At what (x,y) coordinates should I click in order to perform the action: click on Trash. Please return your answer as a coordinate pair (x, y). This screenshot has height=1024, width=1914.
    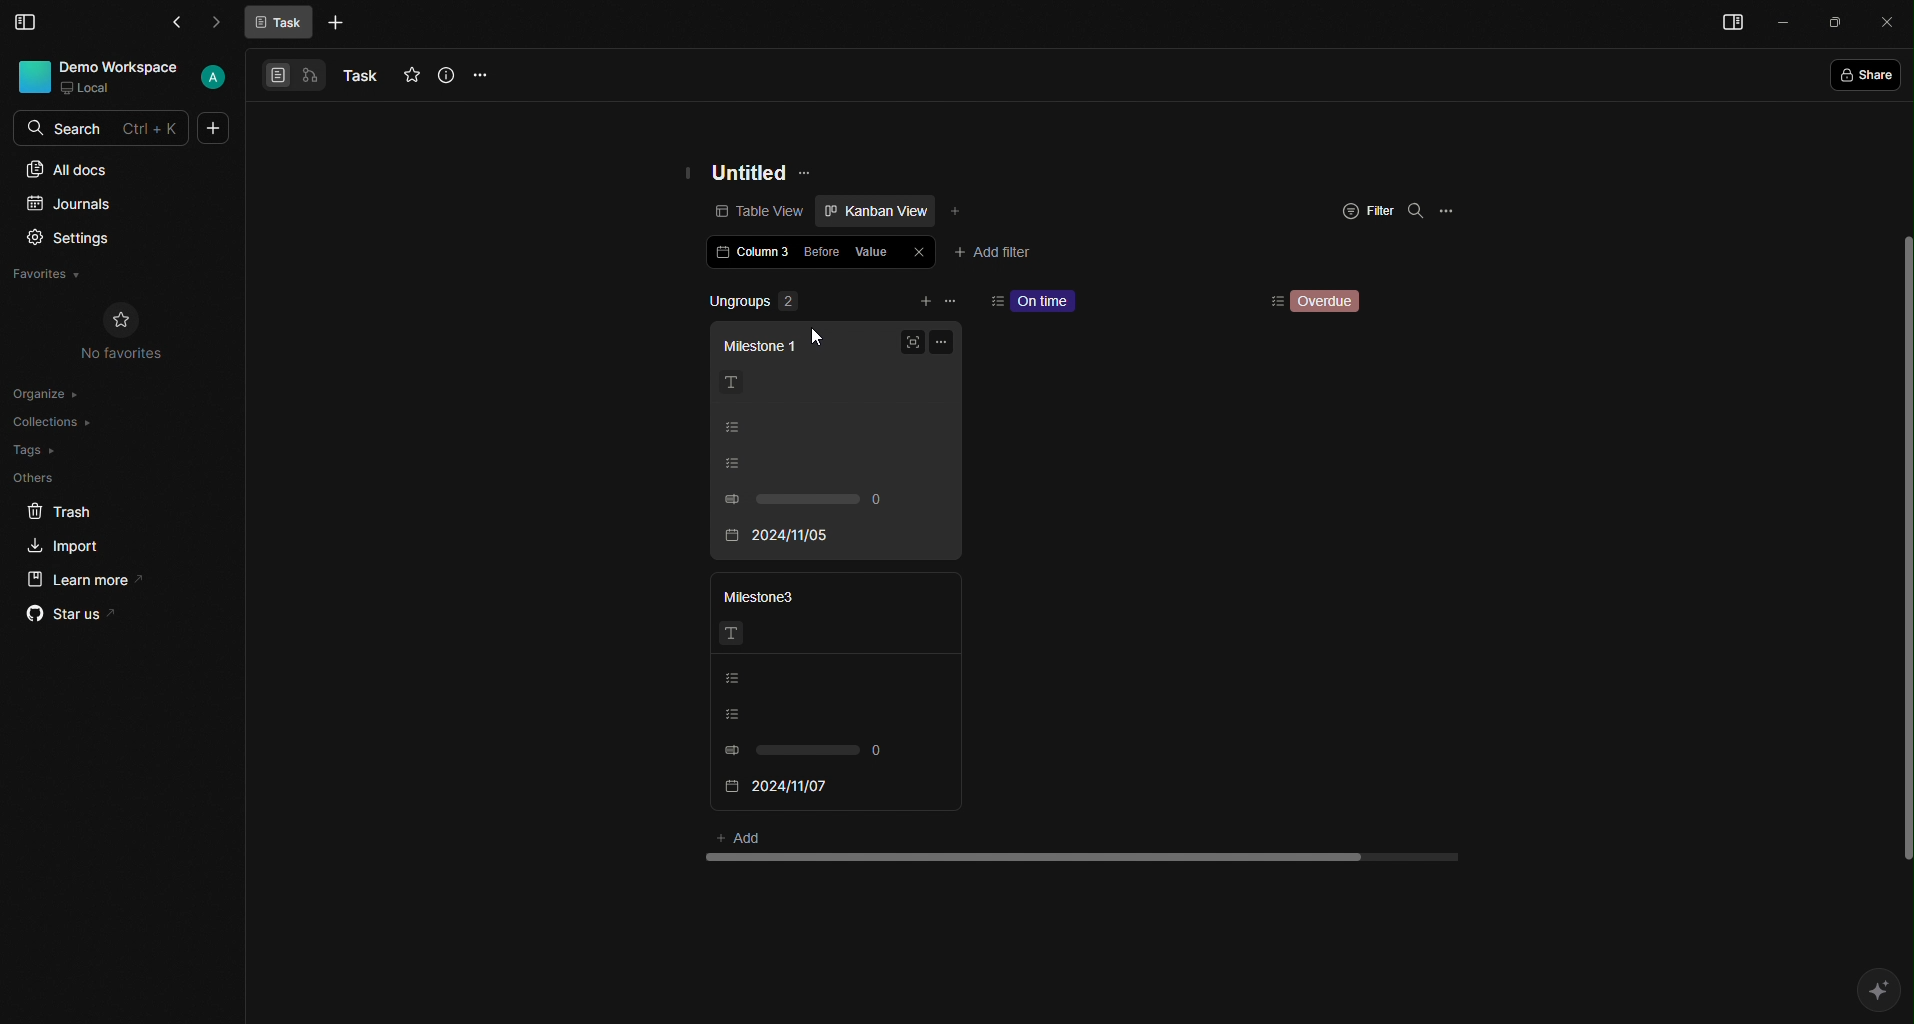
    Looking at the image, I should click on (60, 510).